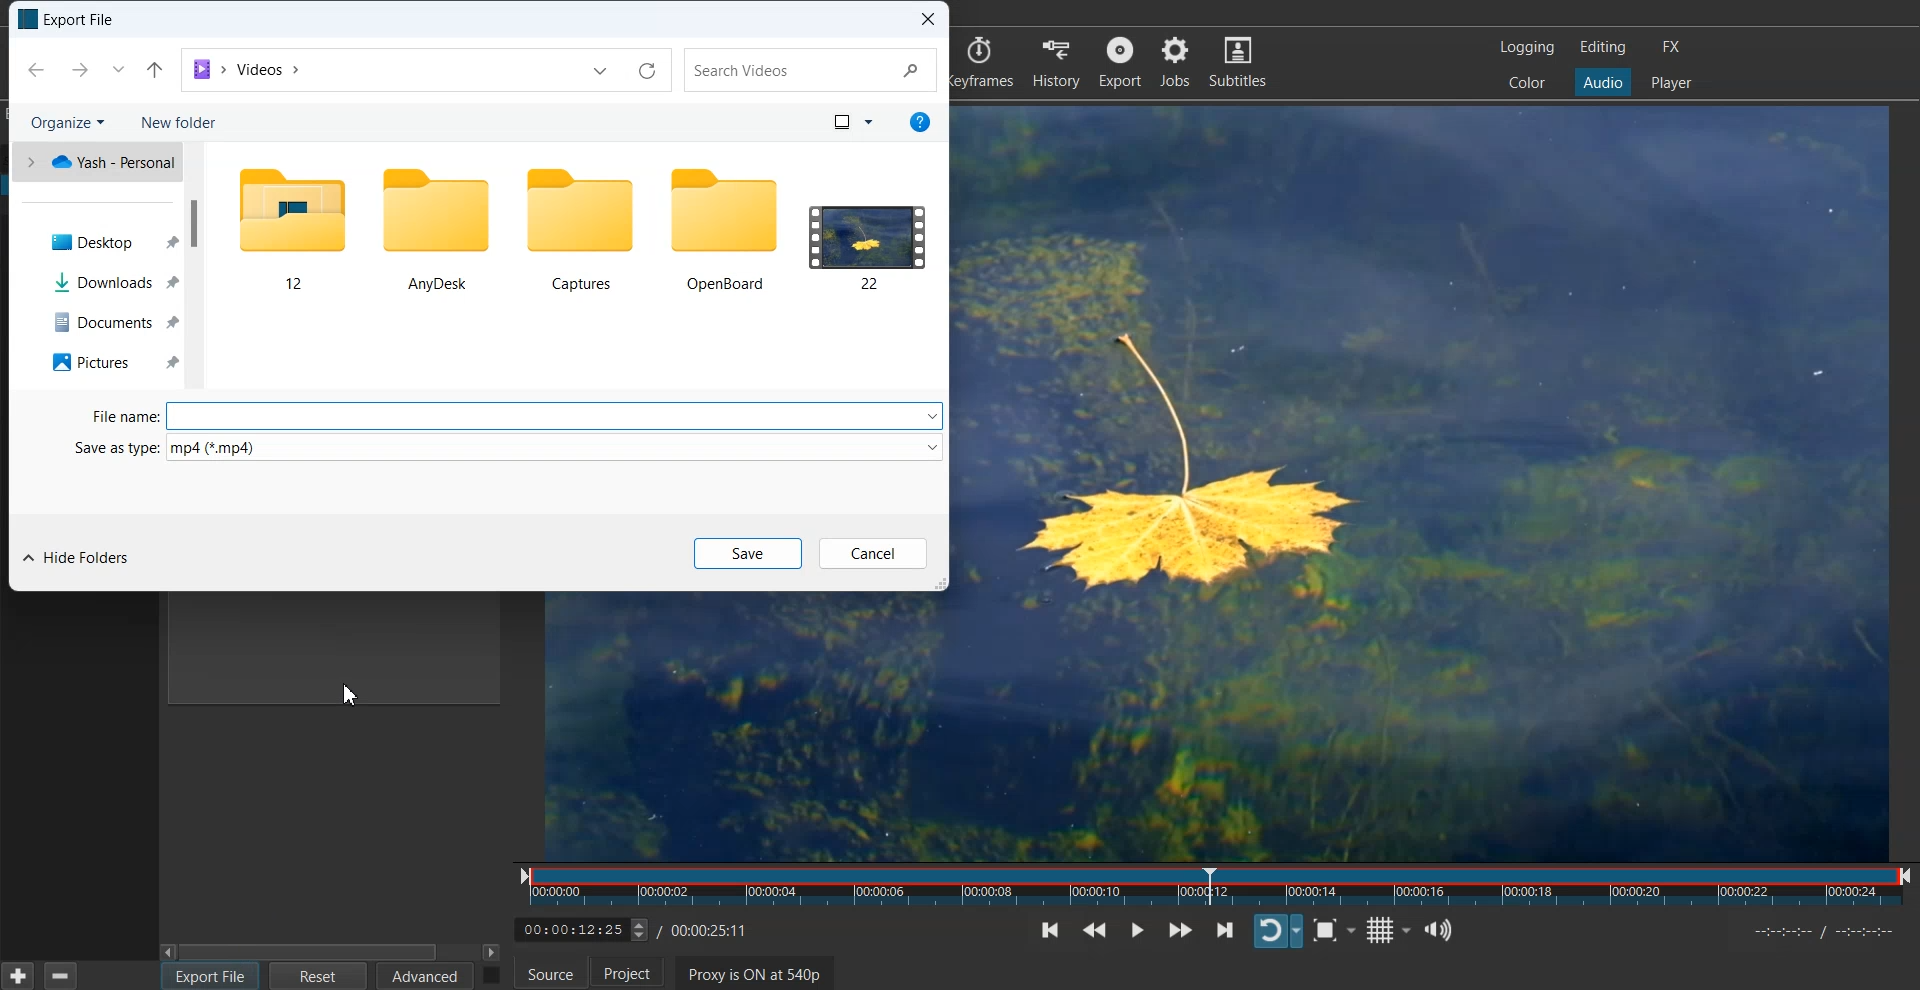 The width and height of the screenshot is (1920, 990). I want to click on cursor, so click(348, 698).